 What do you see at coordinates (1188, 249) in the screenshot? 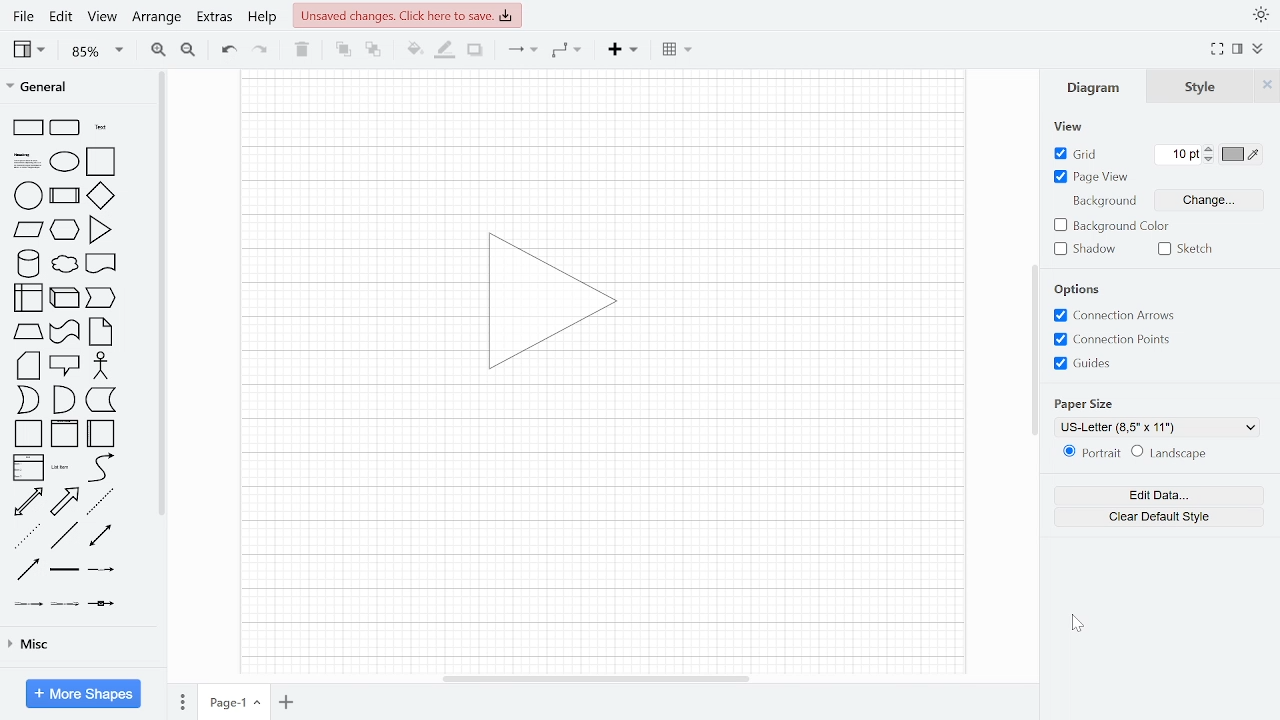
I see `Sketch` at bounding box center [1188, 249].